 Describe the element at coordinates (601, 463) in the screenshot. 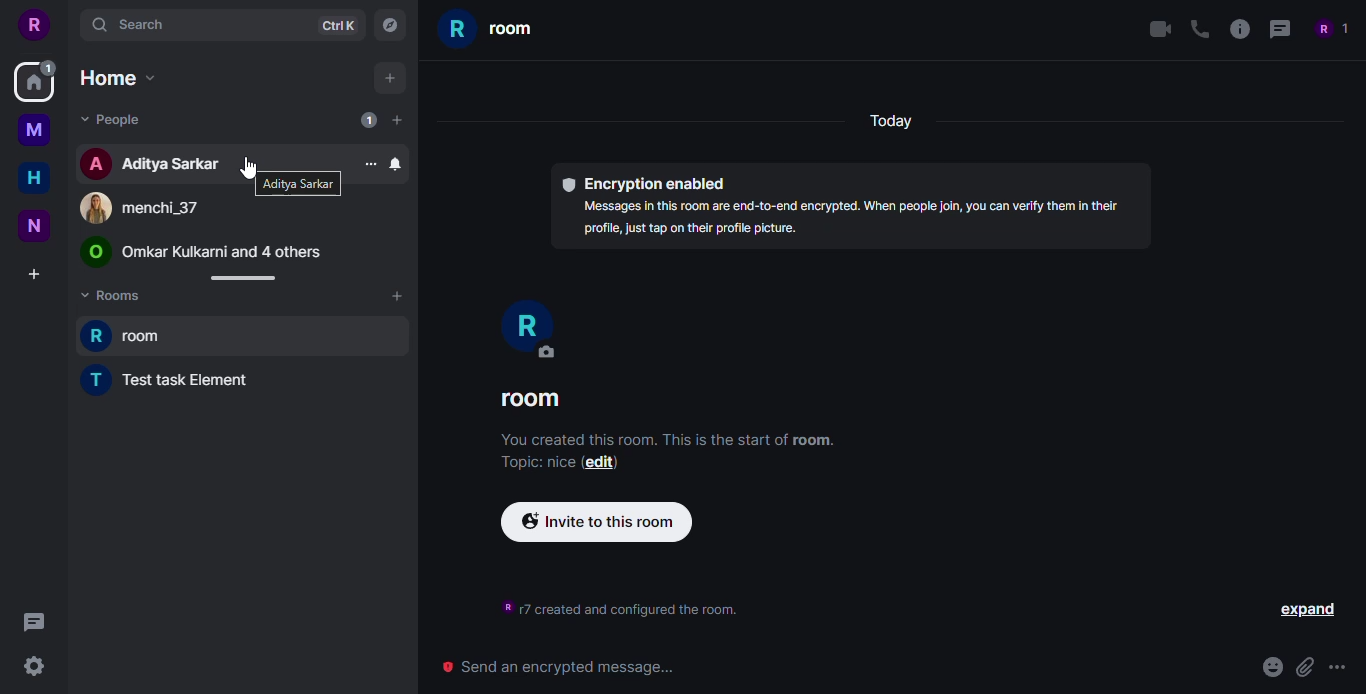

I see `edit` at that location.